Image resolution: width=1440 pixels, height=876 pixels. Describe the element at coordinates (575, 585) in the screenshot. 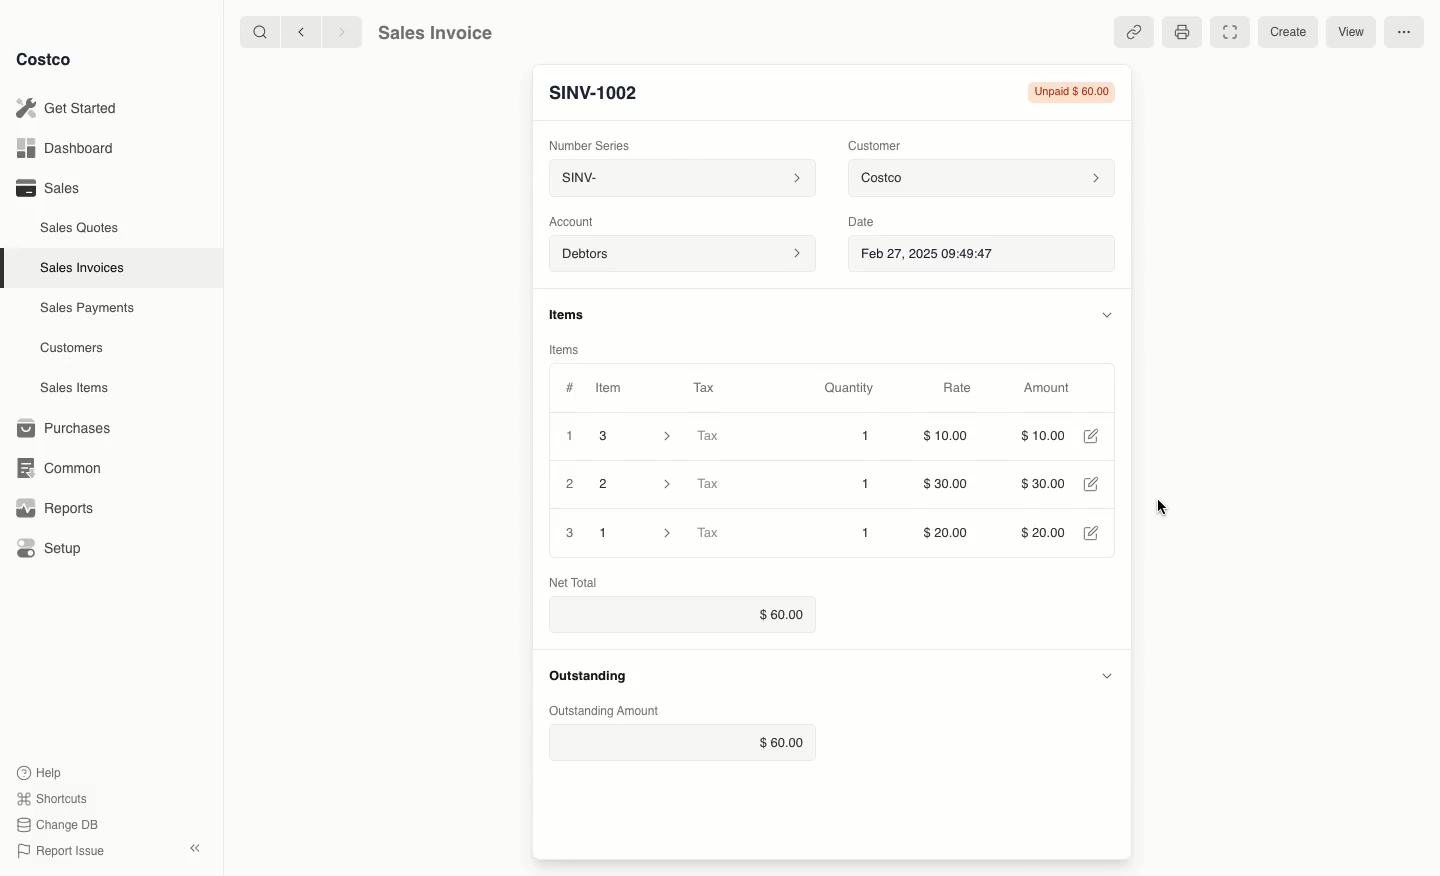

I see `Net Total` at that location.